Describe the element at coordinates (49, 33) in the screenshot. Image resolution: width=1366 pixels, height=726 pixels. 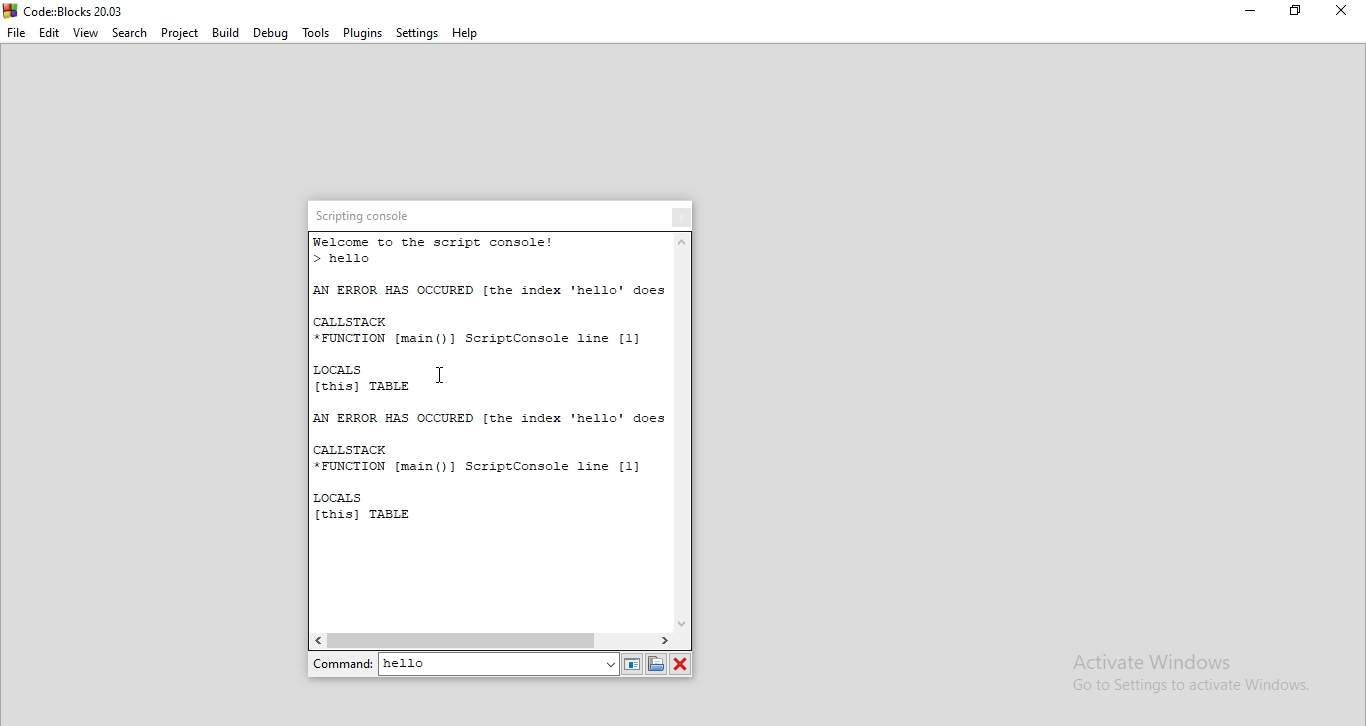
I see `Edit ` at that location.